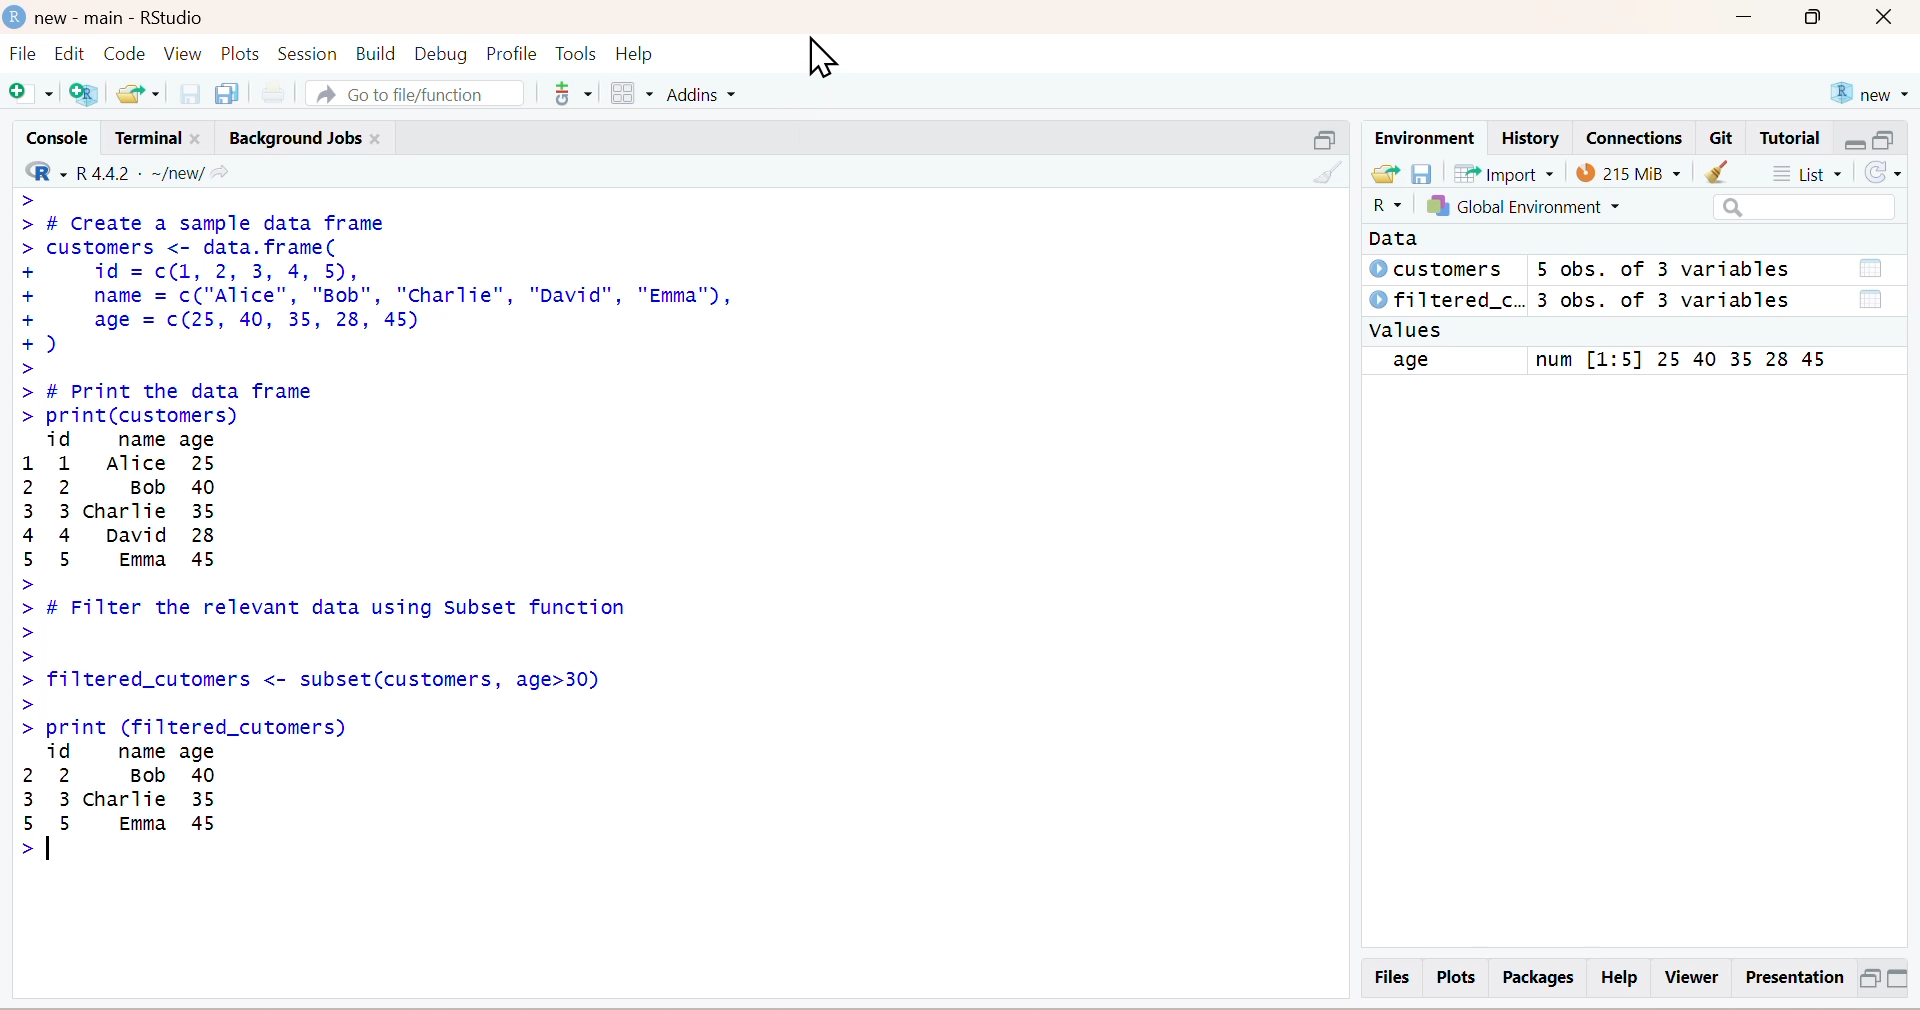 This screenshot has width=1920, height=1010. Describe the element at coordinates (1790, 978) in the screenshot. I see `Presentation` at that location.